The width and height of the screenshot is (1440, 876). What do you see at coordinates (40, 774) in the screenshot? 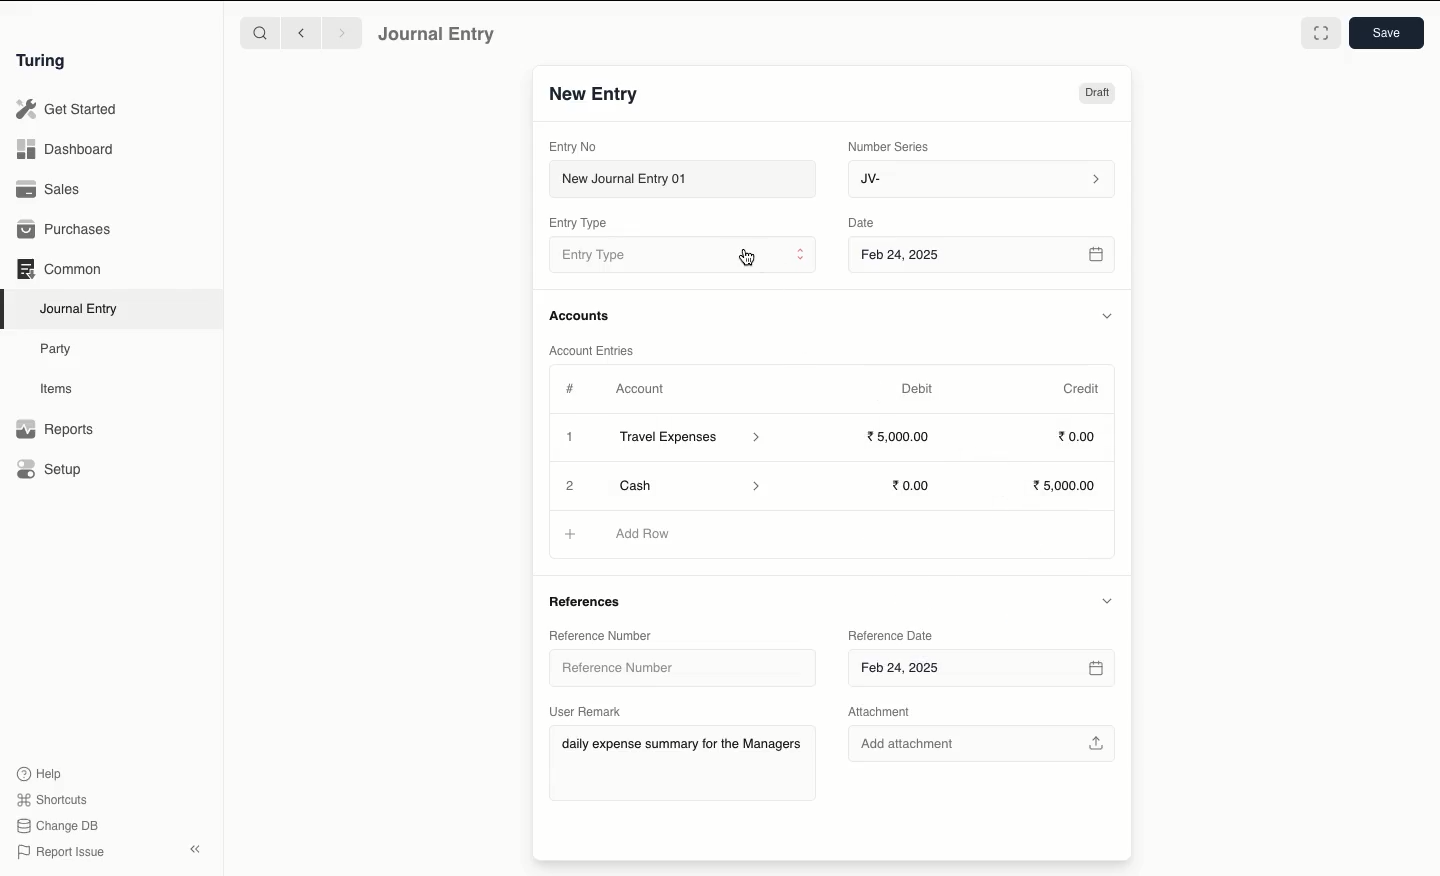
I see `Help` at bounding box center [40, 774].